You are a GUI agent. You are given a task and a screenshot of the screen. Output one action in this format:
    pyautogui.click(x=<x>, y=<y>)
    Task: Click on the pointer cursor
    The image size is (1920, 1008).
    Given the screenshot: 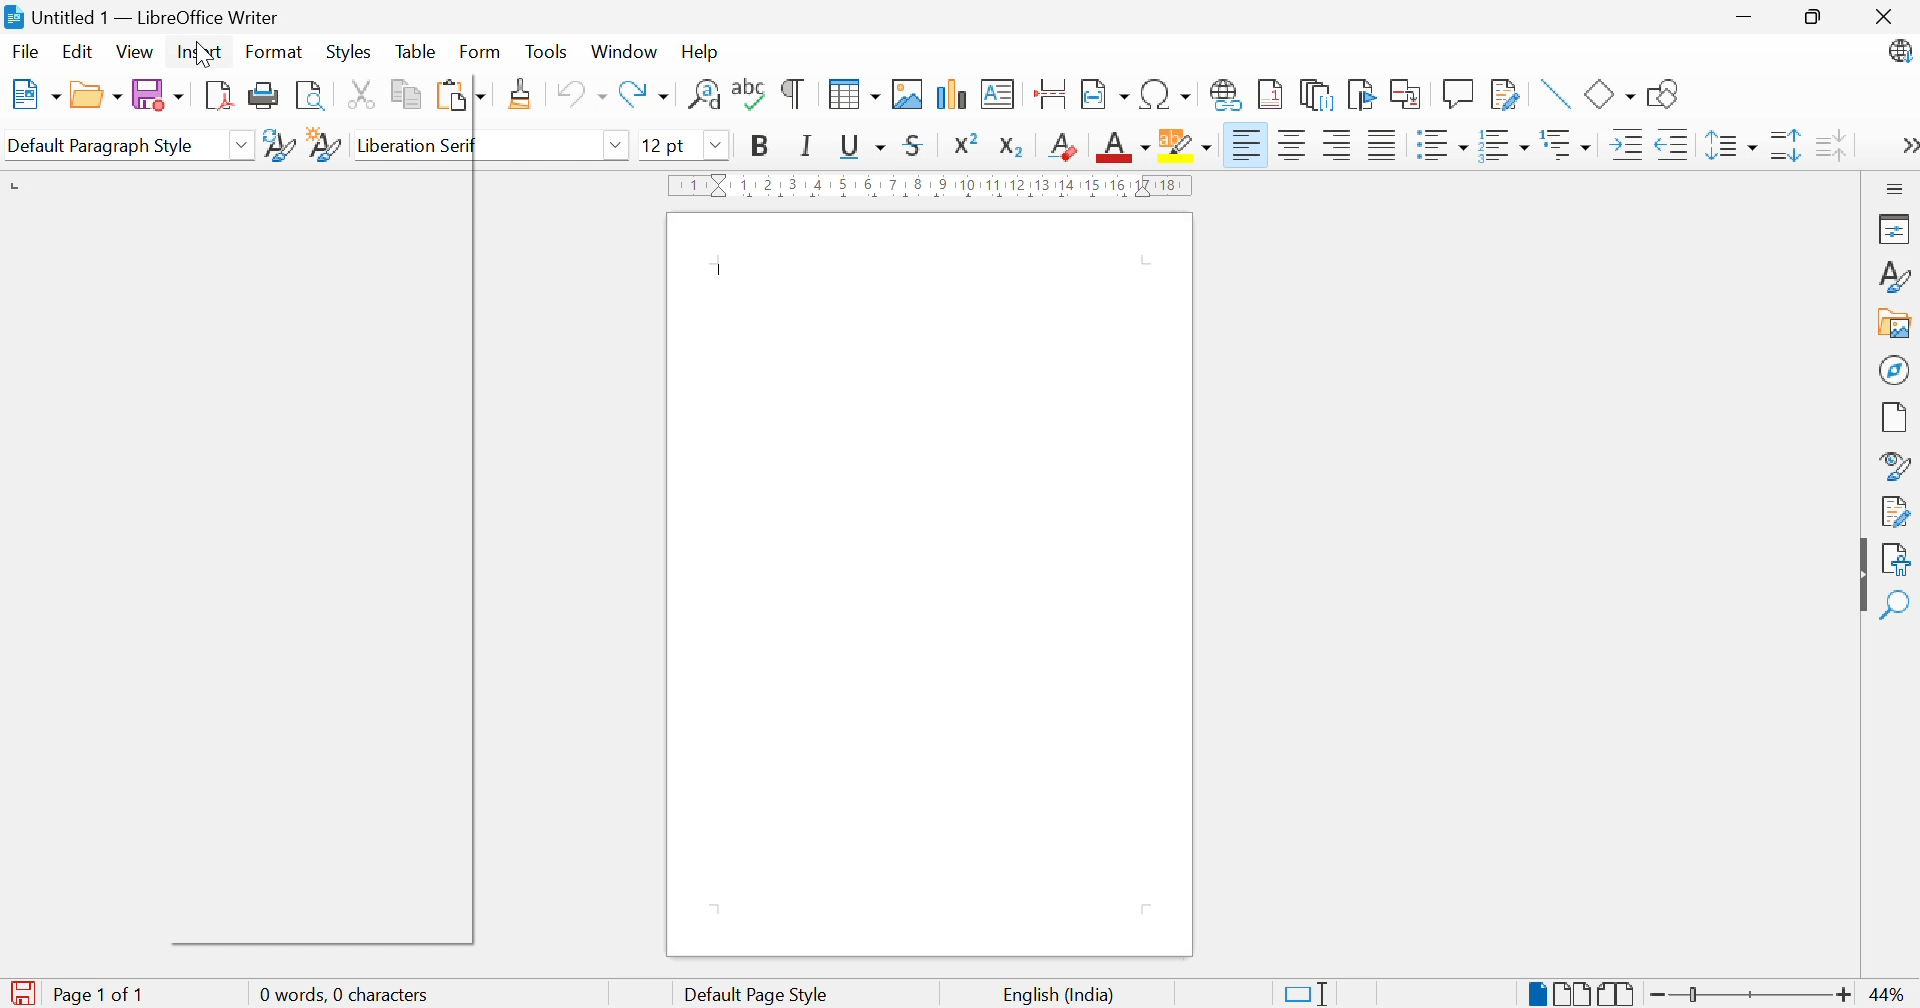 What is the action you would take?
    pyautogui.click(x=209, y=53)
    